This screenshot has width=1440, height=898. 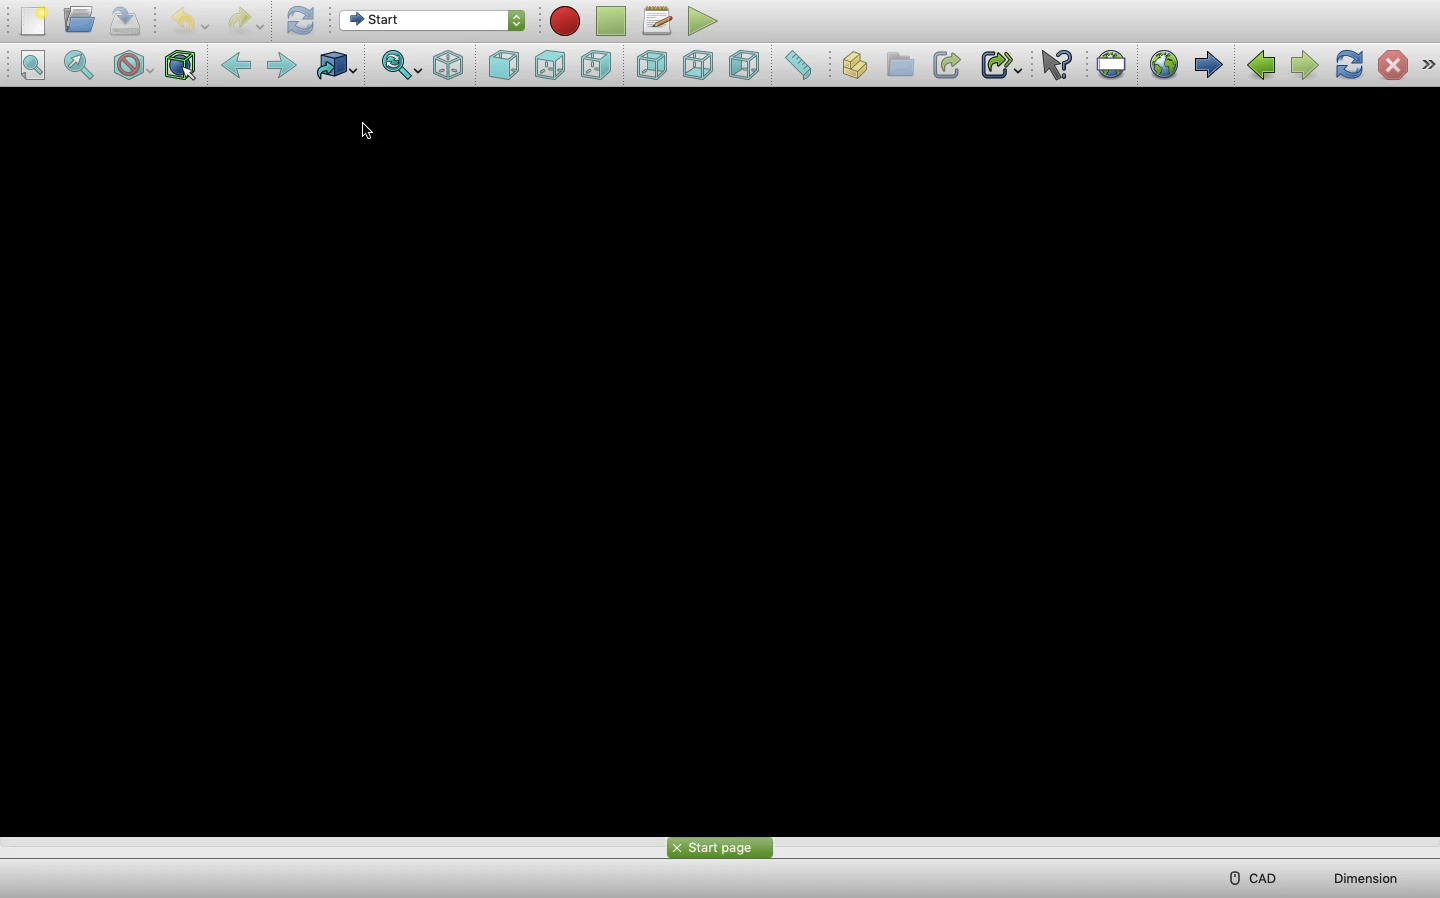 What do you see at coordinates (1428, 63) in the screenshot?
I see `Show all` at bounding box center [1428, 63].